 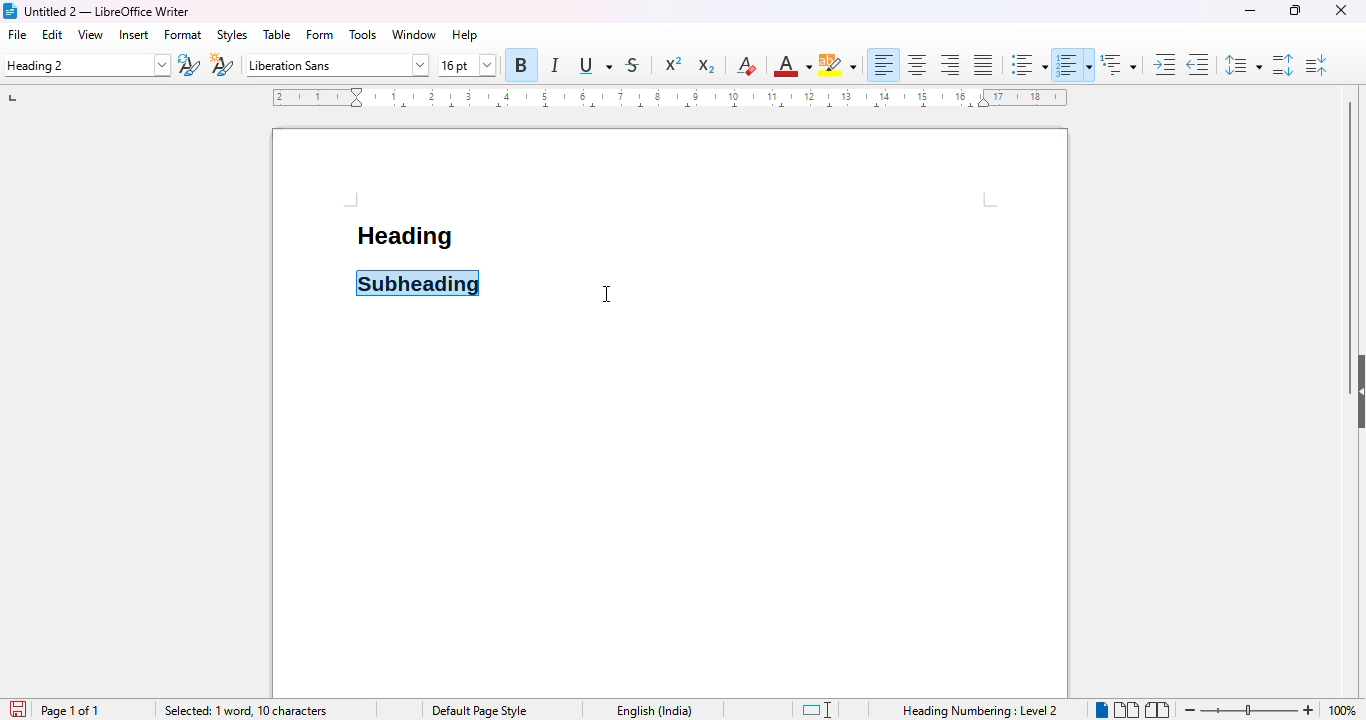 I want to click on decrease paragraph spacing, so click(x=1316, y=65).